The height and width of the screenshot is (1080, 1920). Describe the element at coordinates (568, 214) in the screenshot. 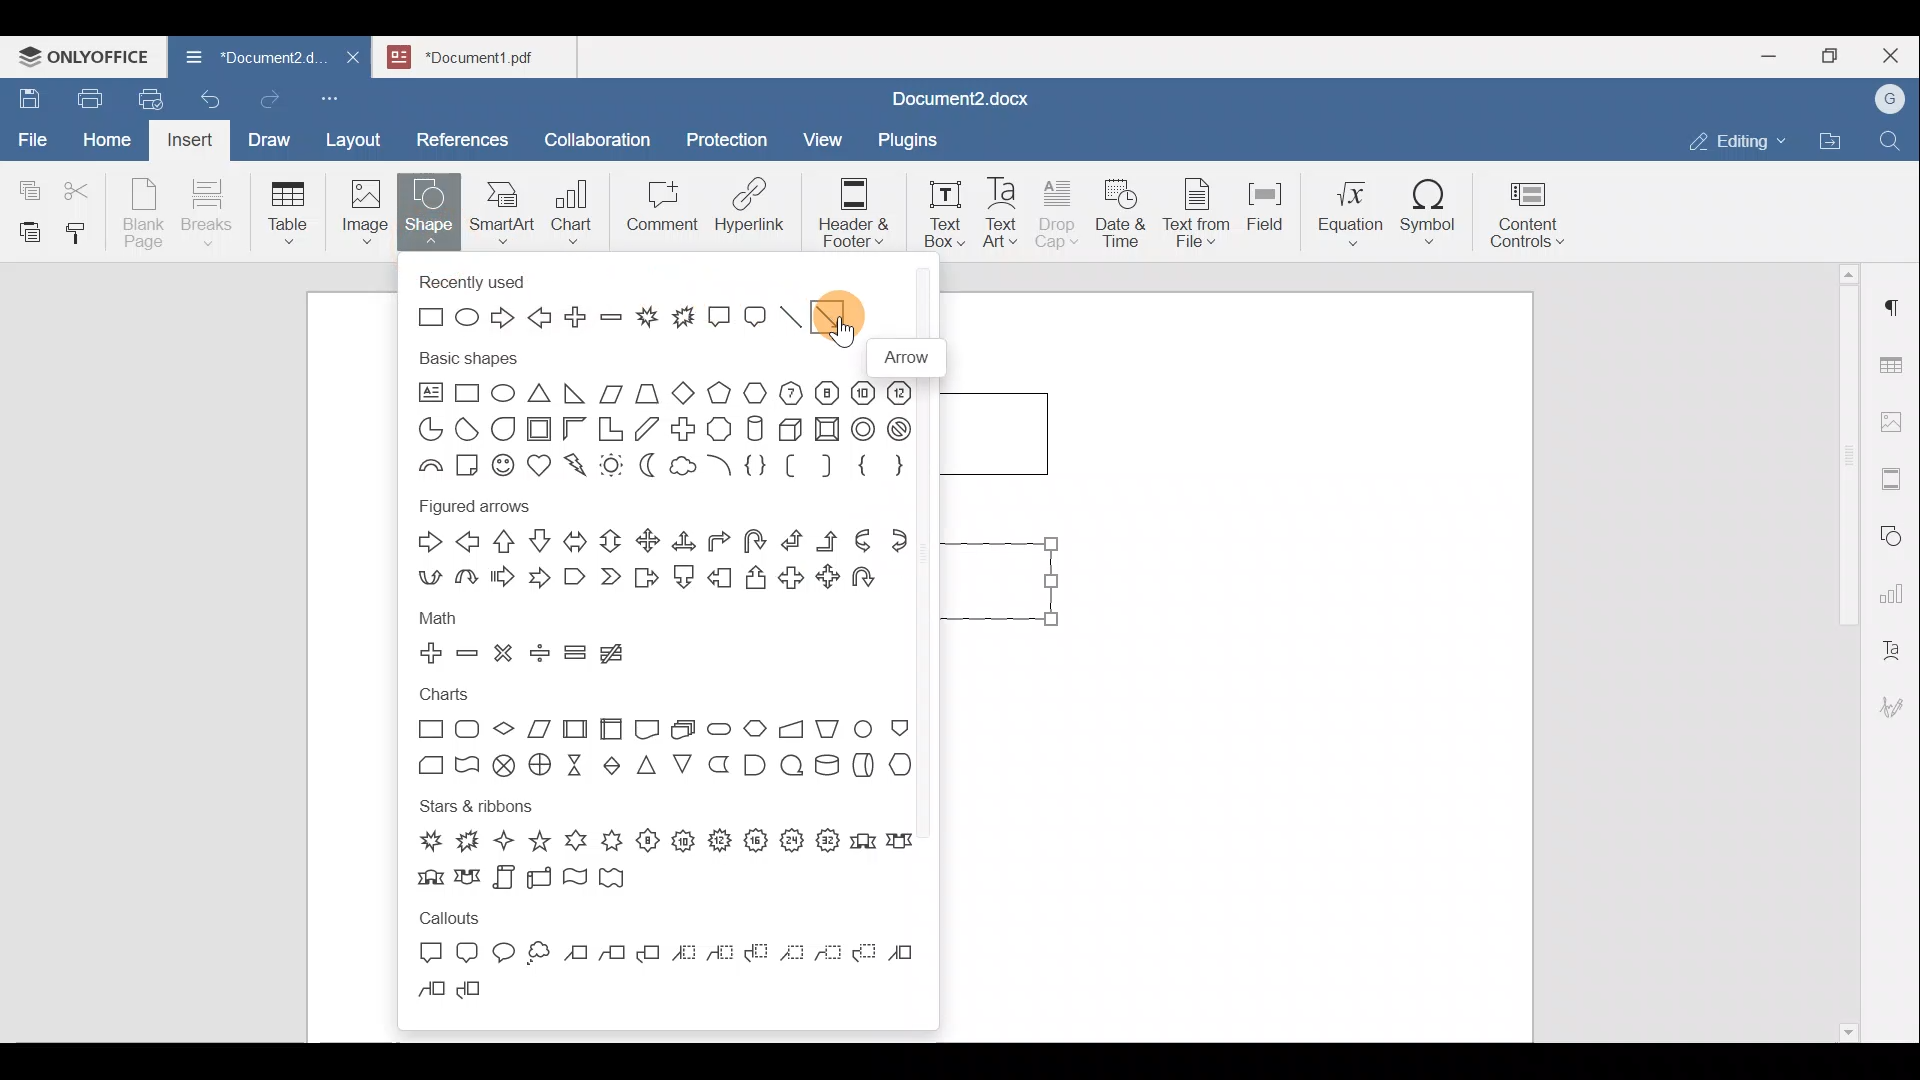

I see `Chart` at that location.